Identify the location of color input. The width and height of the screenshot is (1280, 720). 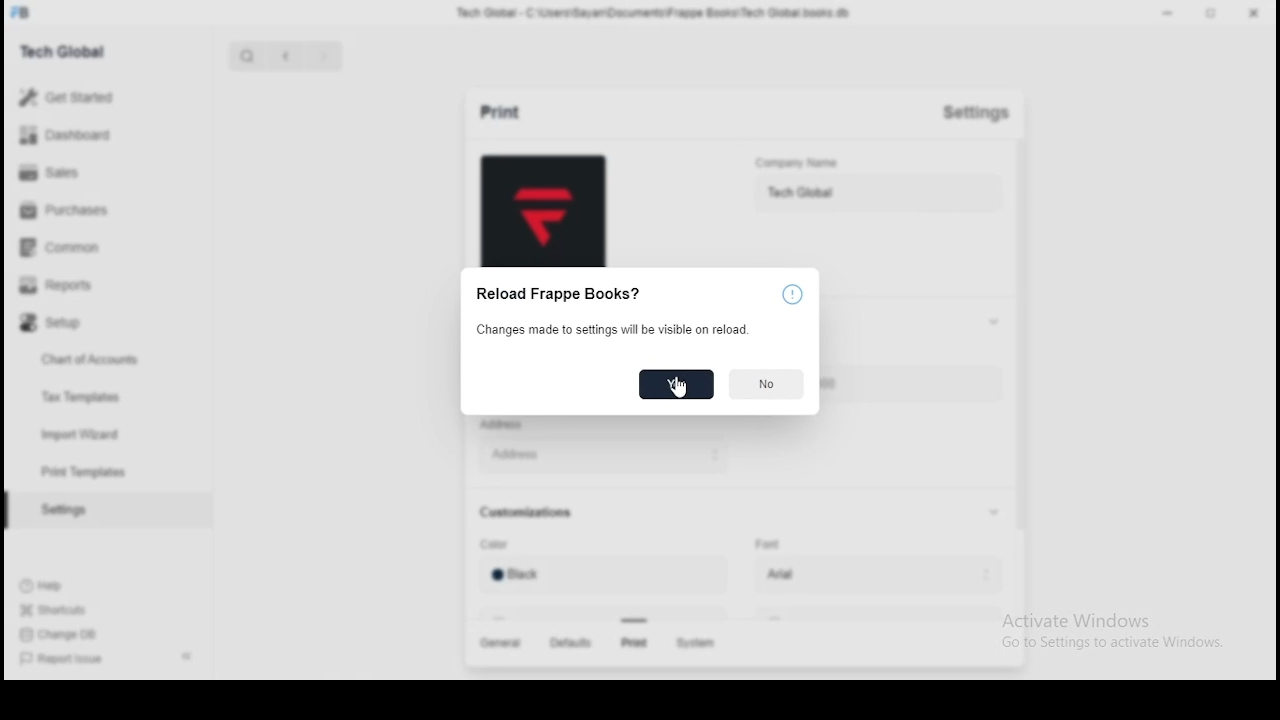
(600, 579).